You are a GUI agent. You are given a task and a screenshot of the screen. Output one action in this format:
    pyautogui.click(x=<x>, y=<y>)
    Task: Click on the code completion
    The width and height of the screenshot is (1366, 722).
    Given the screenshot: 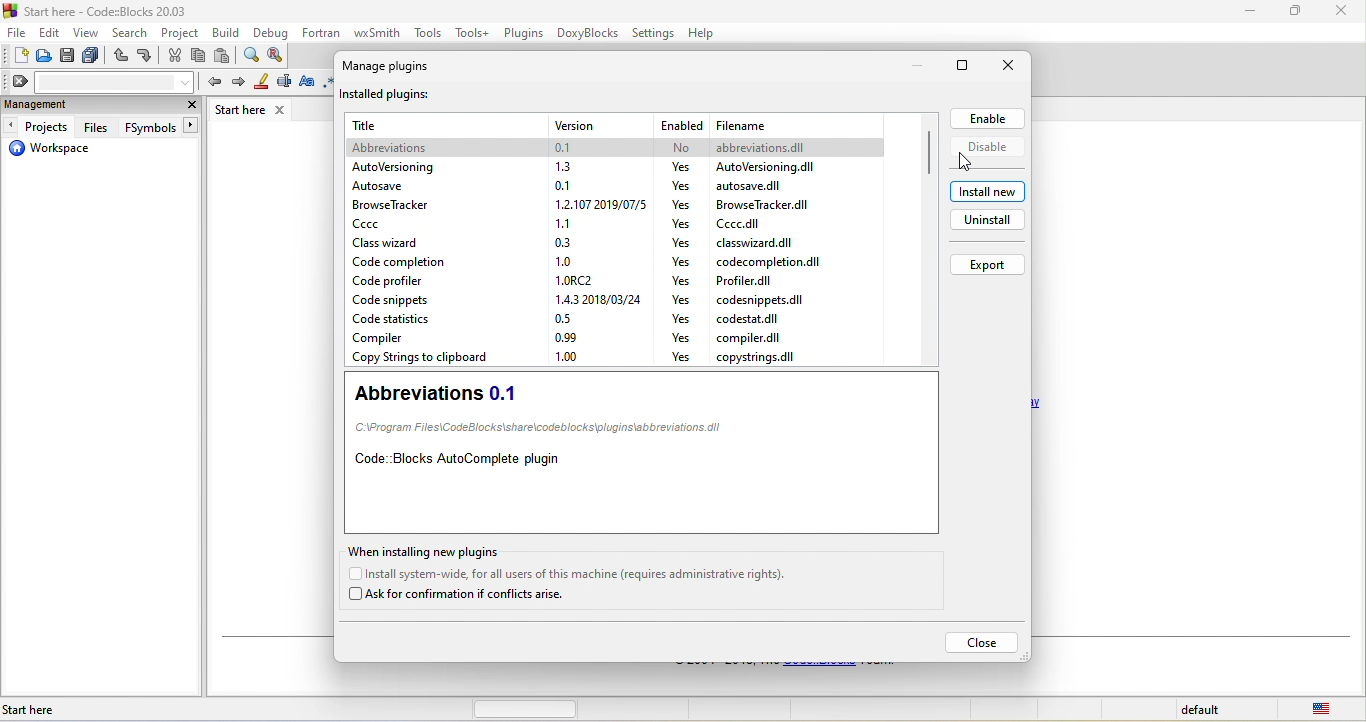 What is the action you would take?
    pyautogui.click(x=409, y=264)
    